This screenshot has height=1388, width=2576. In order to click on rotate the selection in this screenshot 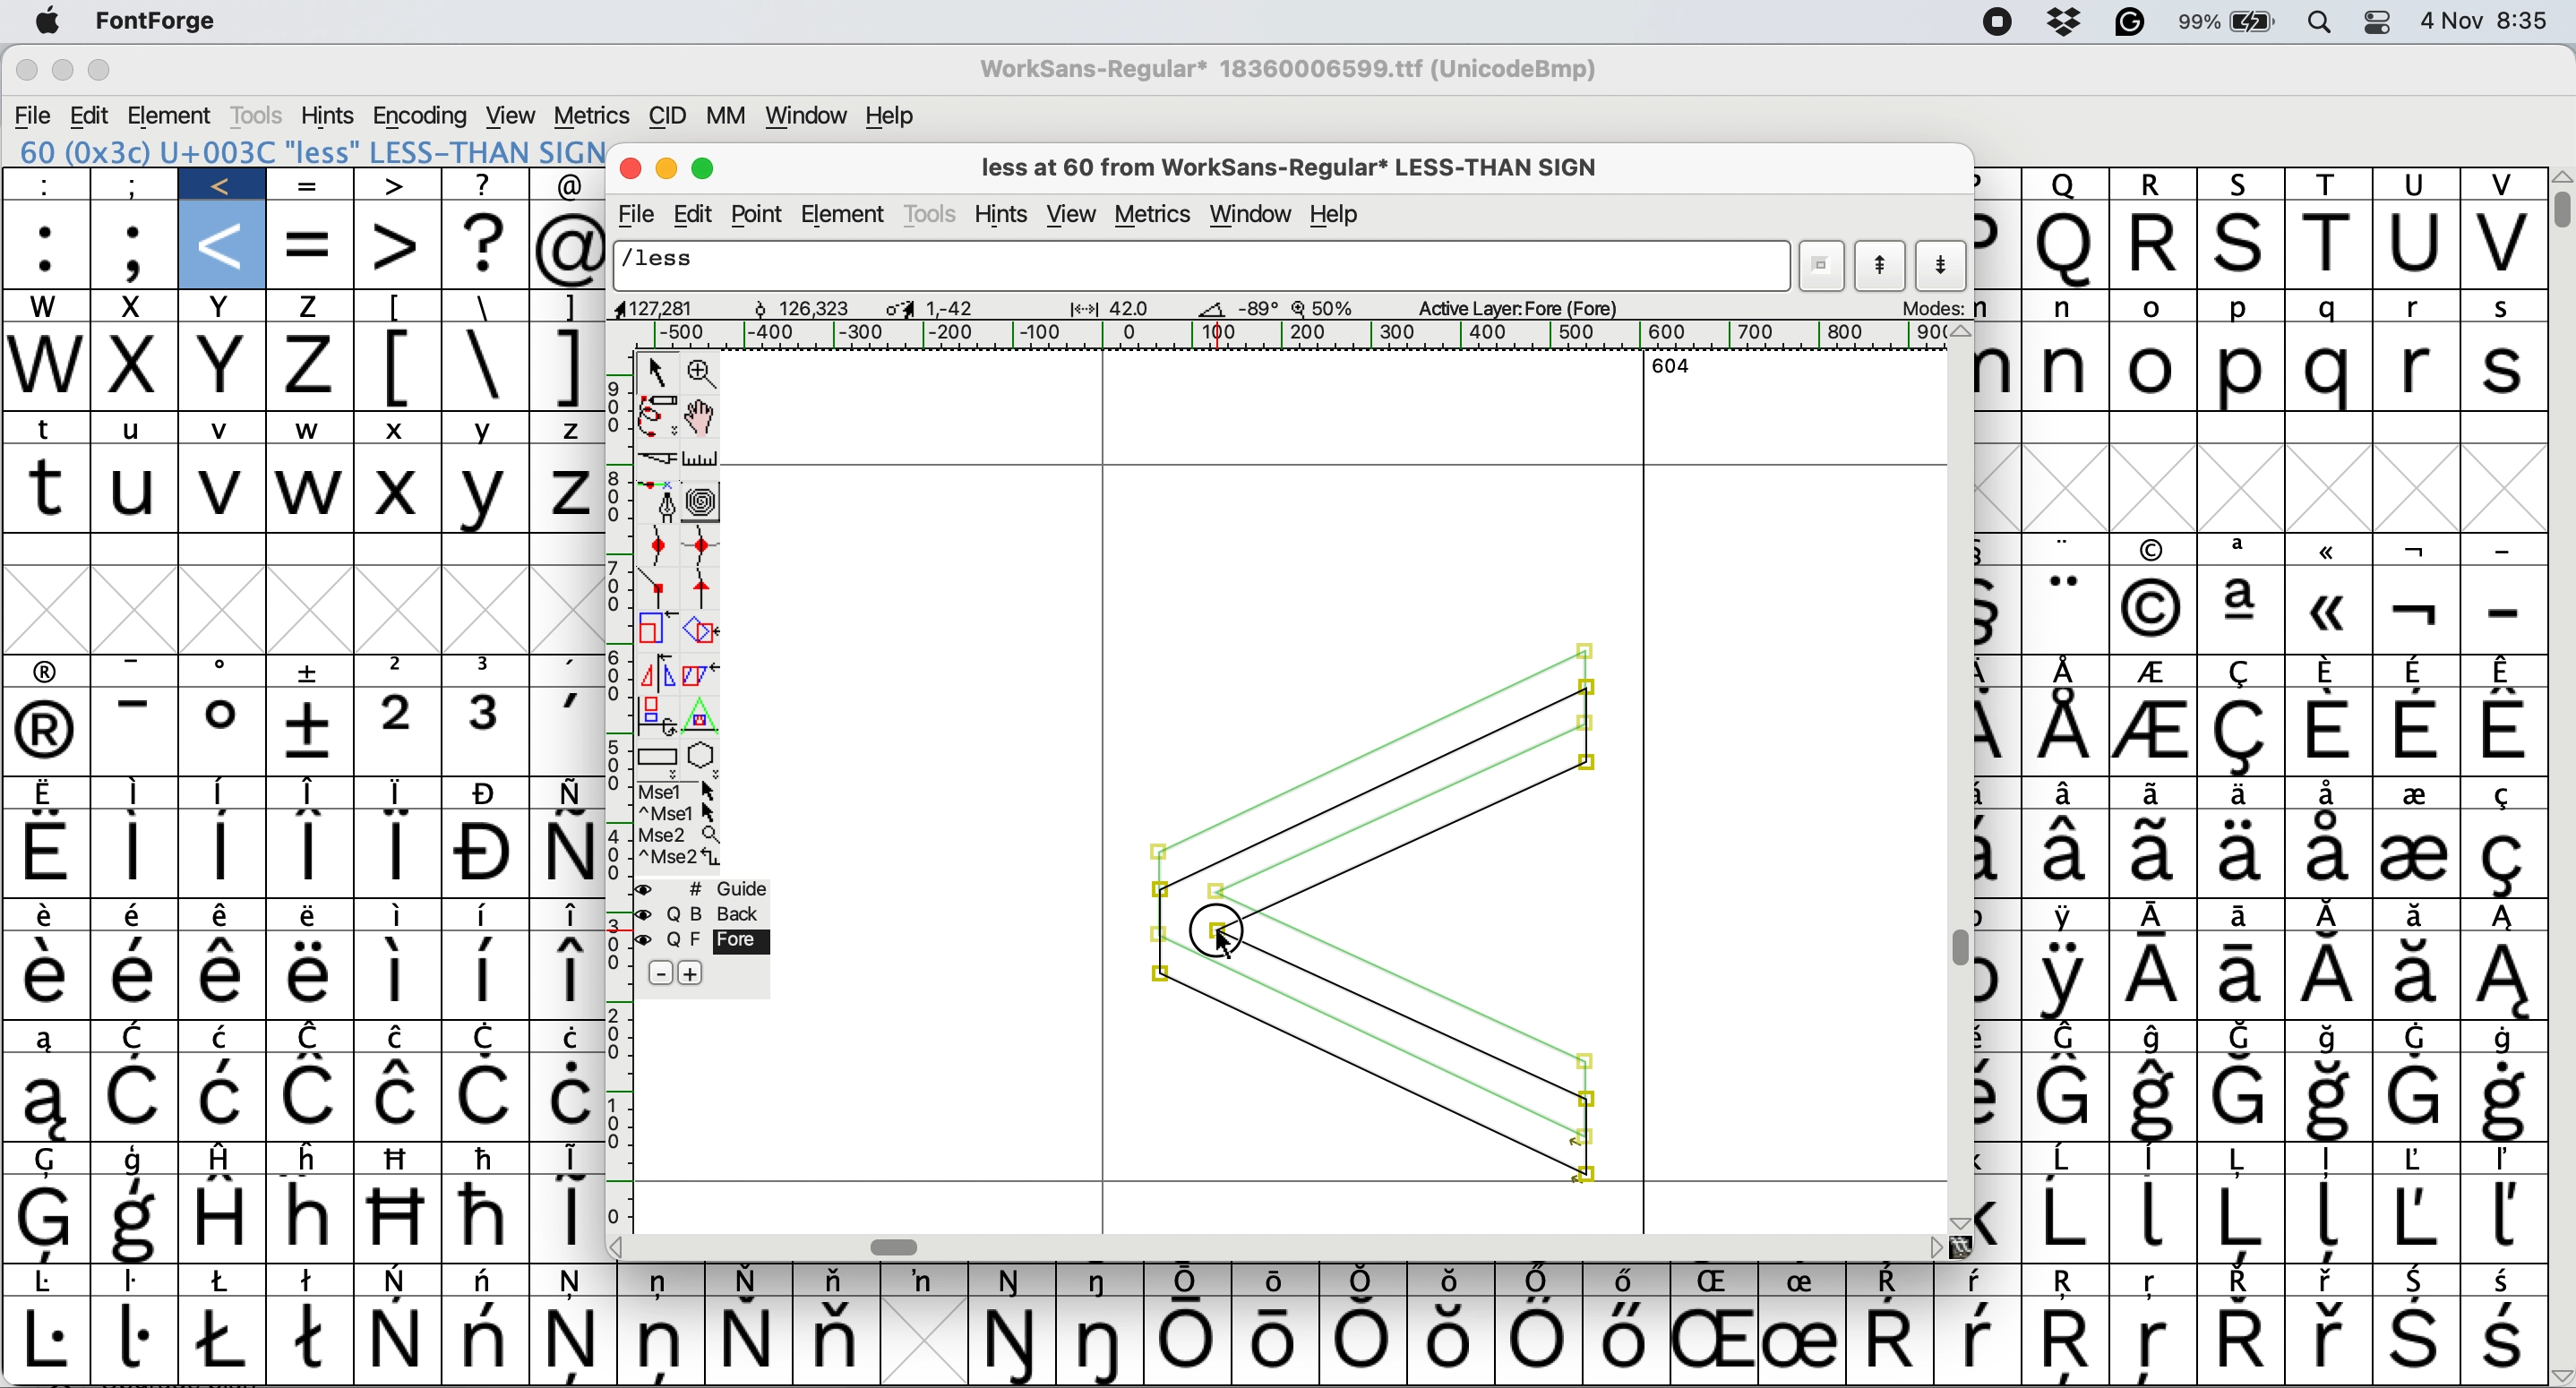, I will do `click(704, 633)`.